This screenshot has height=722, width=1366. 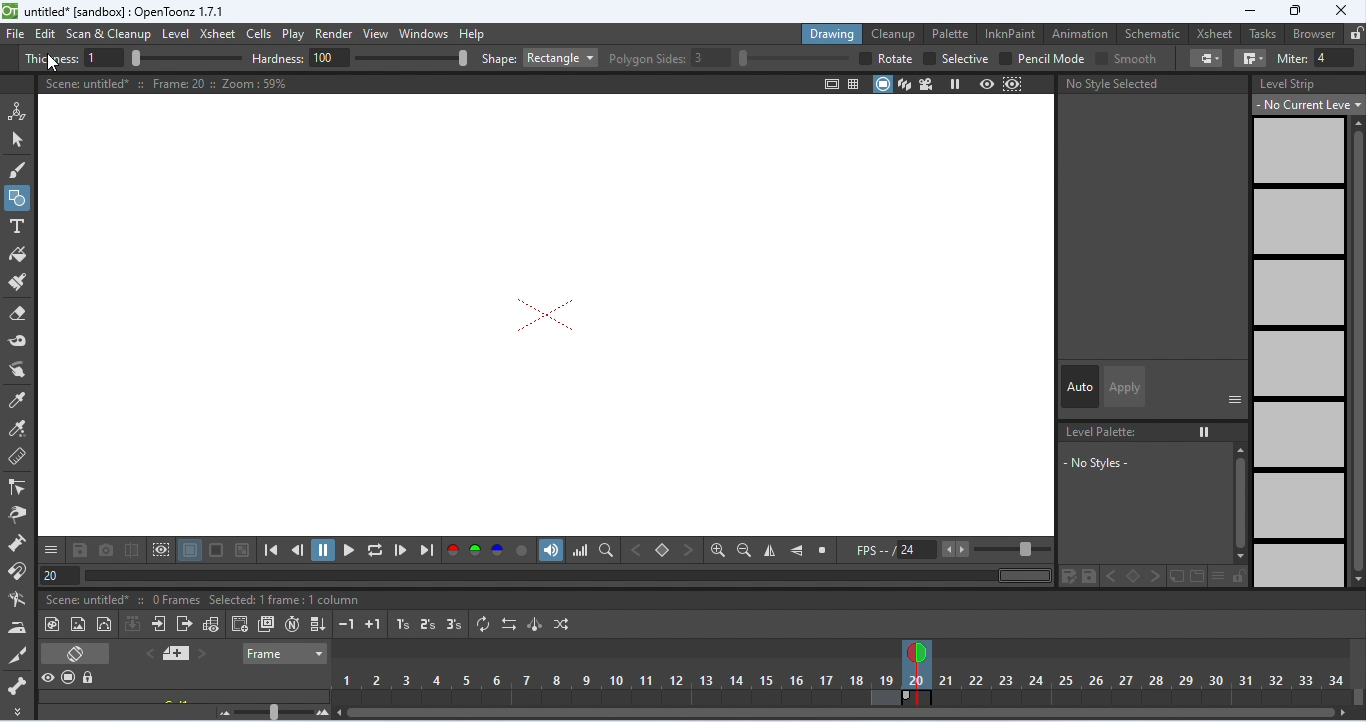 I want to click on sub camera preview, so click(x=1012, y=84).